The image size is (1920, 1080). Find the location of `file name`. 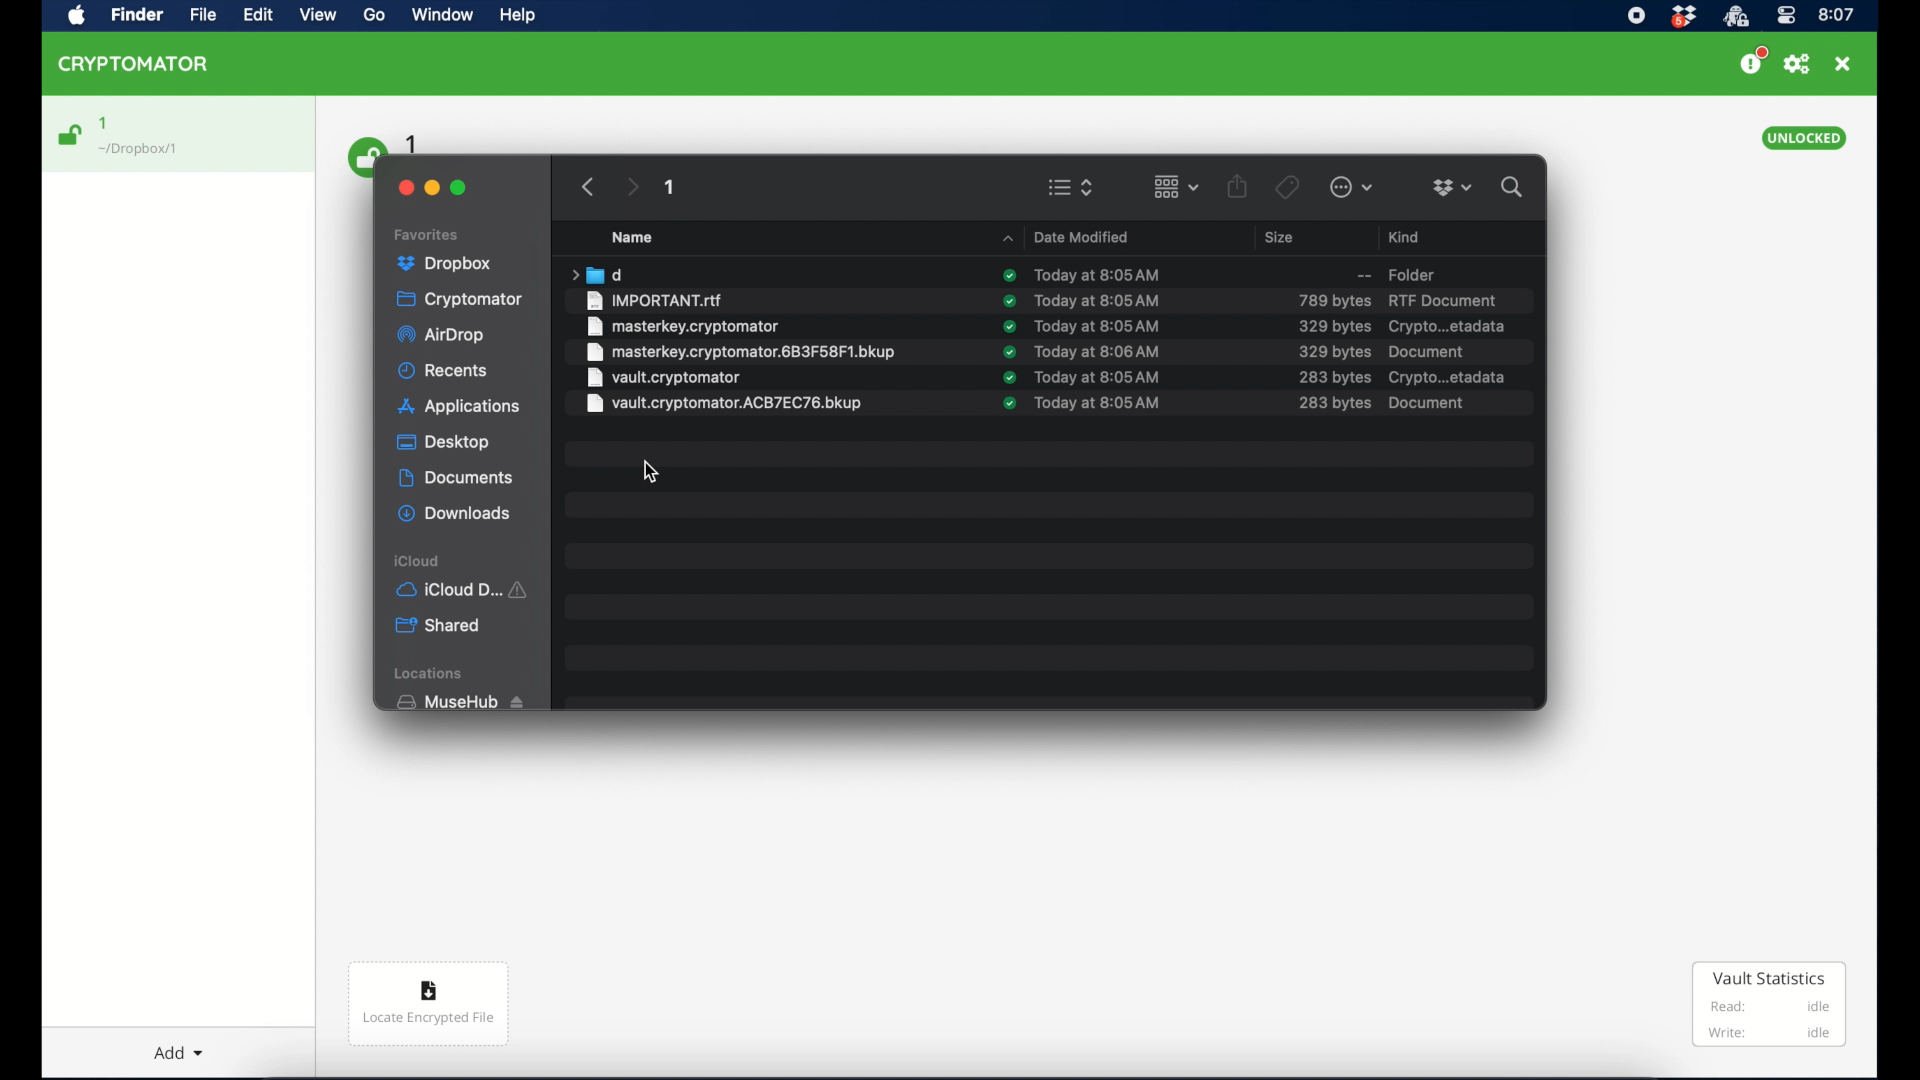

file name is located at coordinates (740, 352).